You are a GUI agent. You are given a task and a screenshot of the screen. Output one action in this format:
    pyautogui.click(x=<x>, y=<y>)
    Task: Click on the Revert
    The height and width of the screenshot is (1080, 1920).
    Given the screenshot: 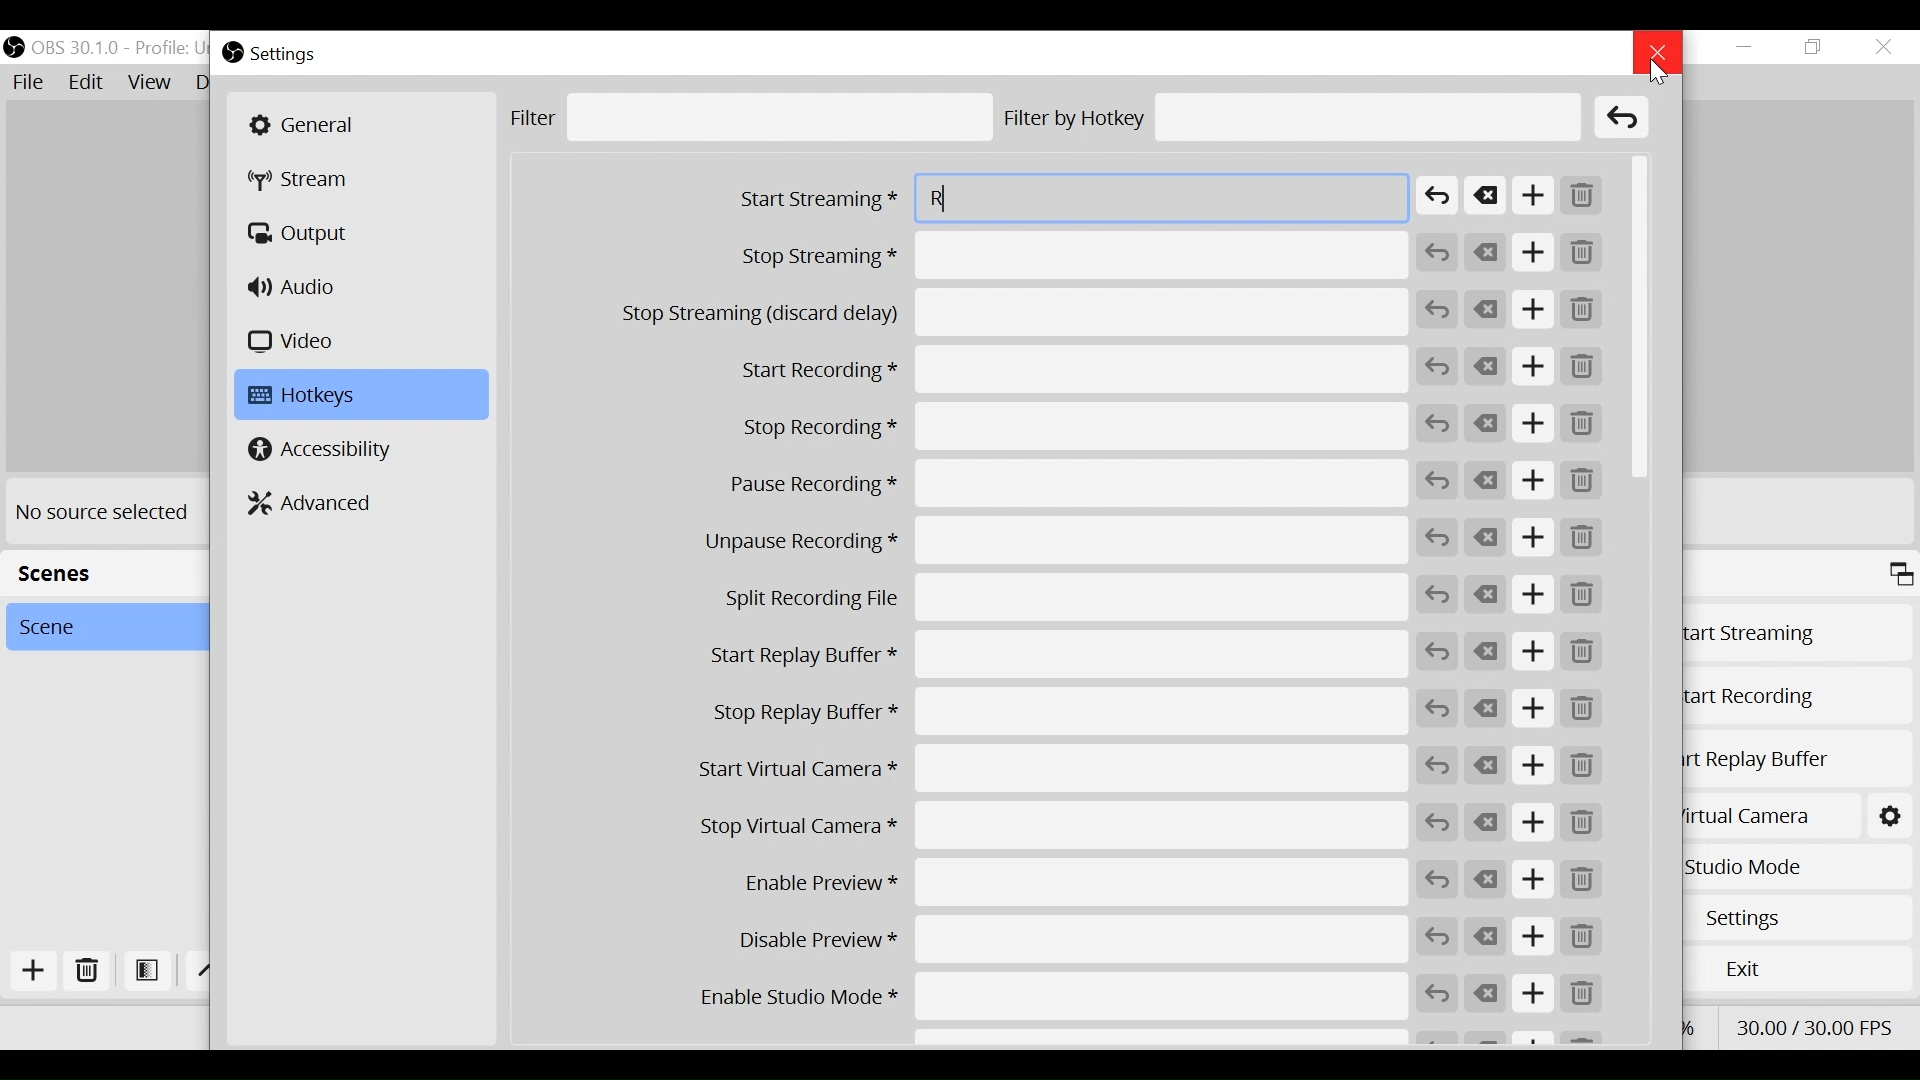 What is the action you would take?
    pyautogui.click(x=1439, y=766)
    